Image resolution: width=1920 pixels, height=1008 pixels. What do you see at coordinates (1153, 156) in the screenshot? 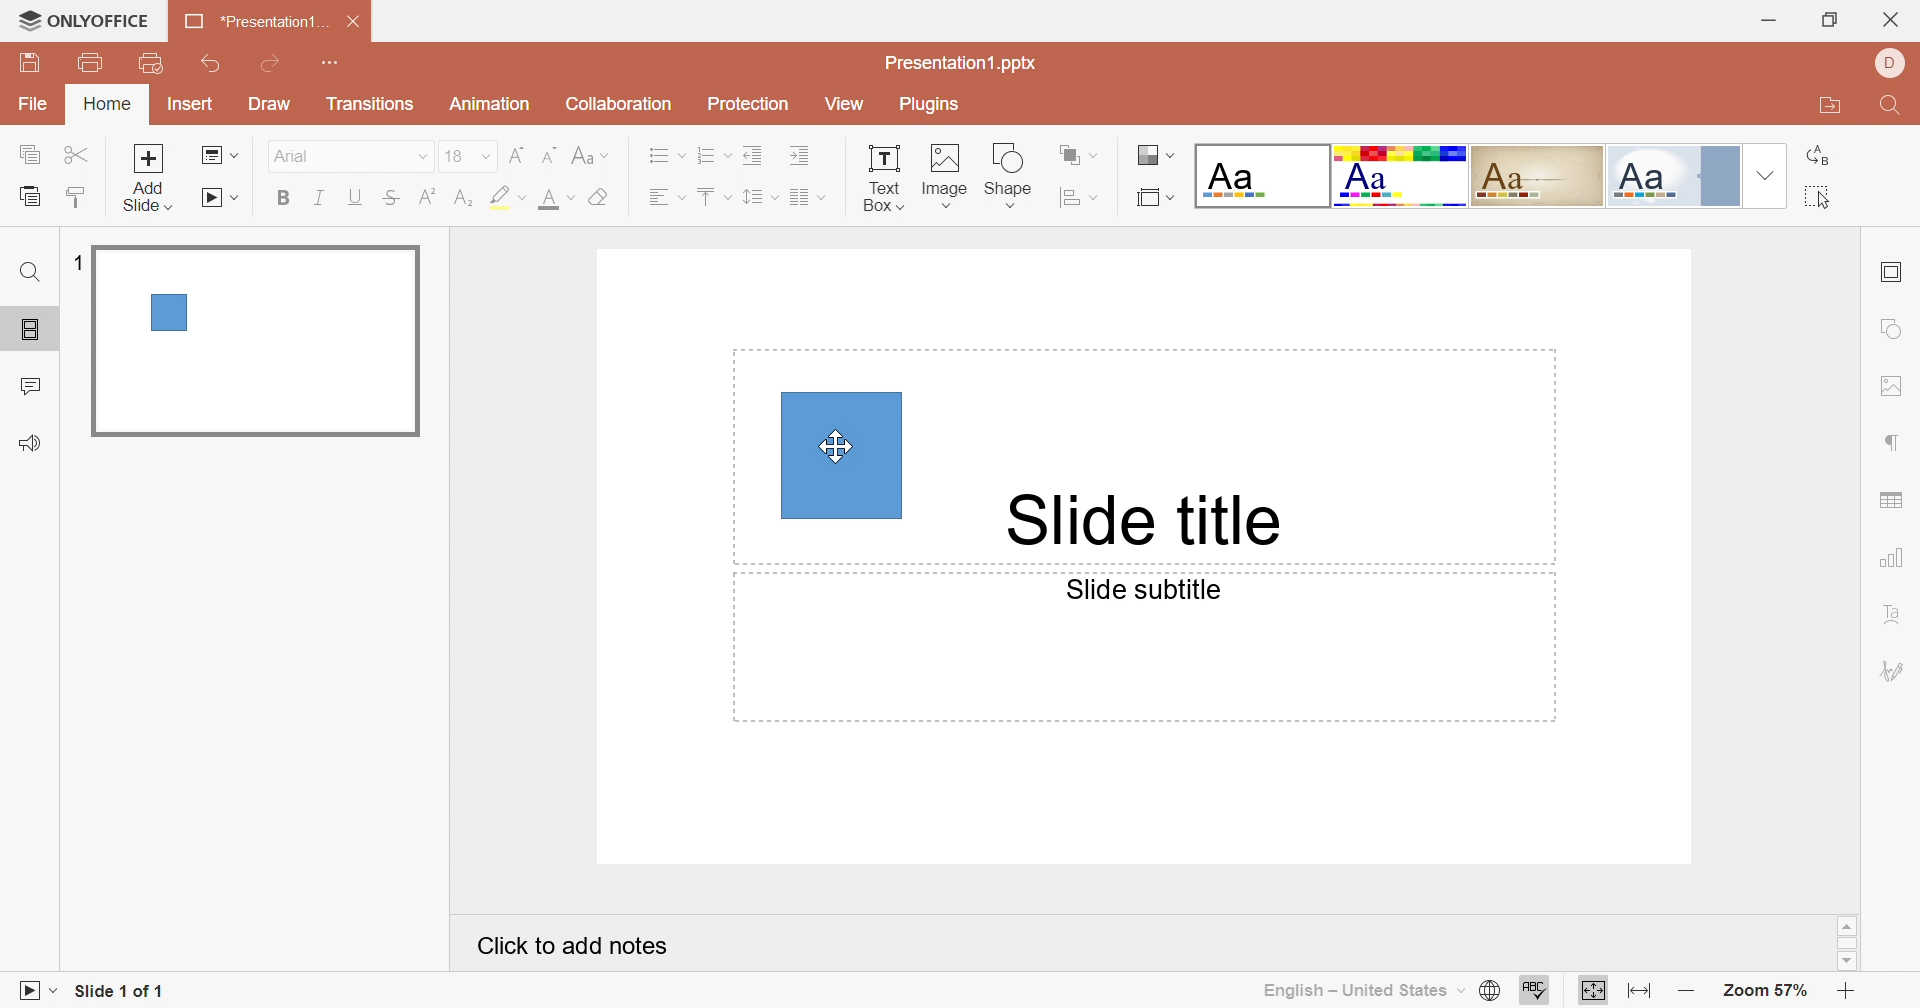
I see `Change color theme` at bounding box center [1153, 156].